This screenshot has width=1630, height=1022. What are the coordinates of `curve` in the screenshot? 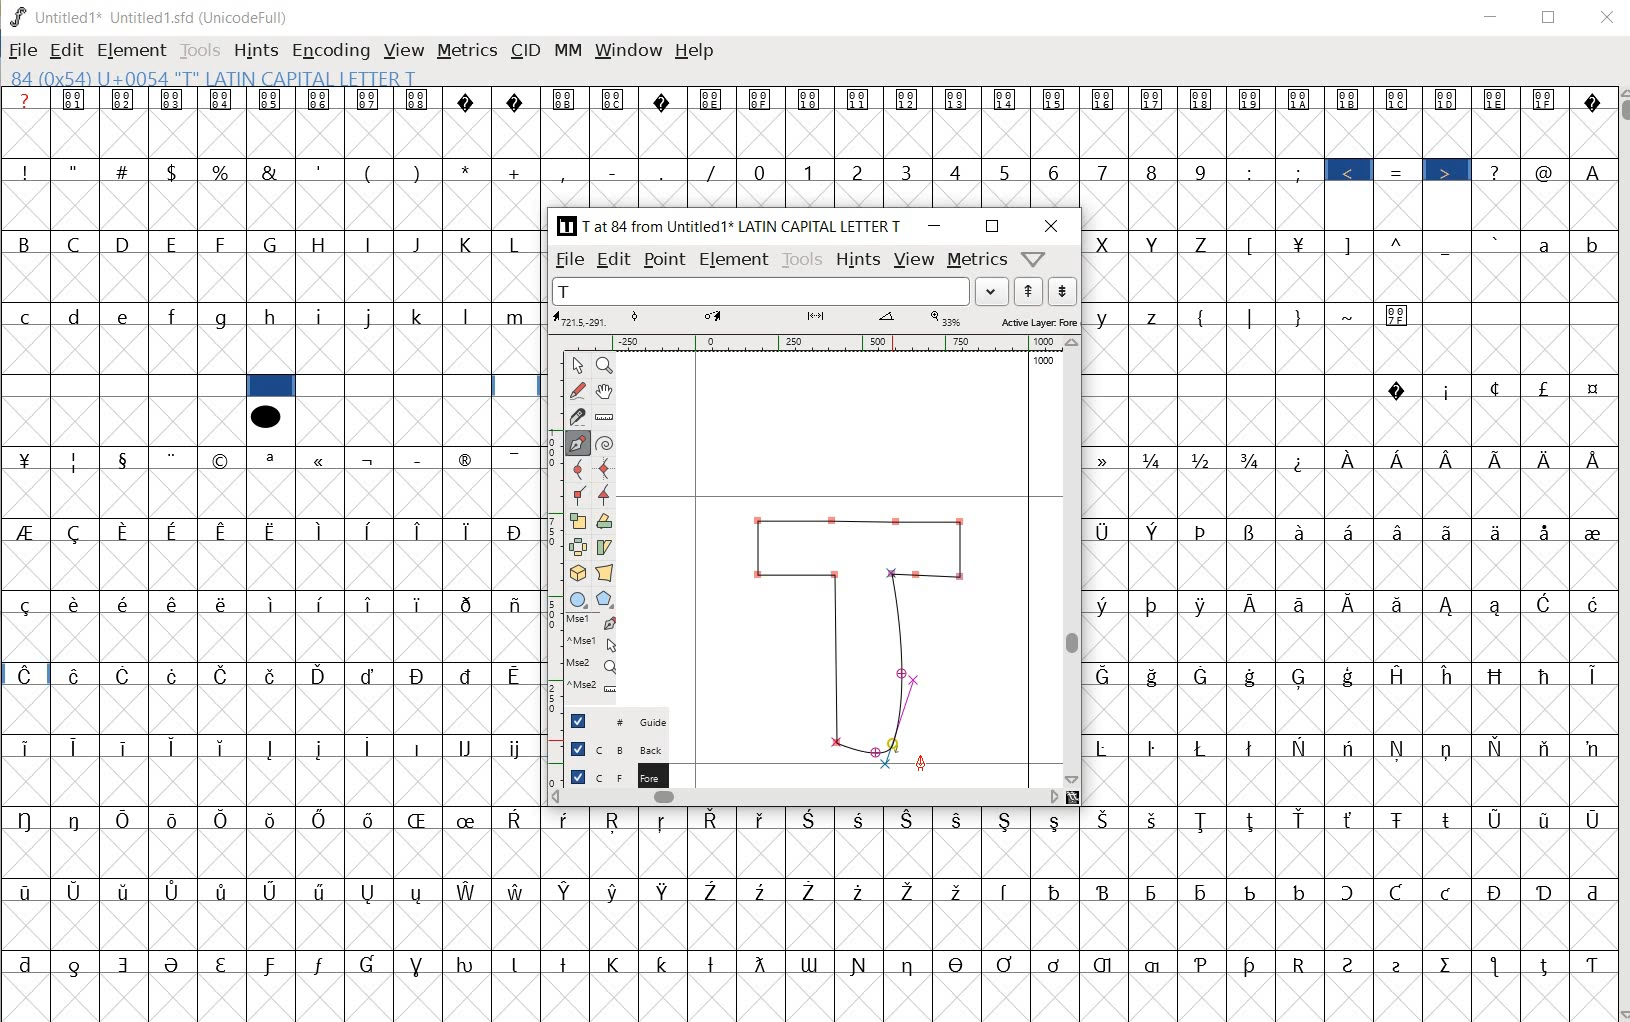 It's located at (577, 470).